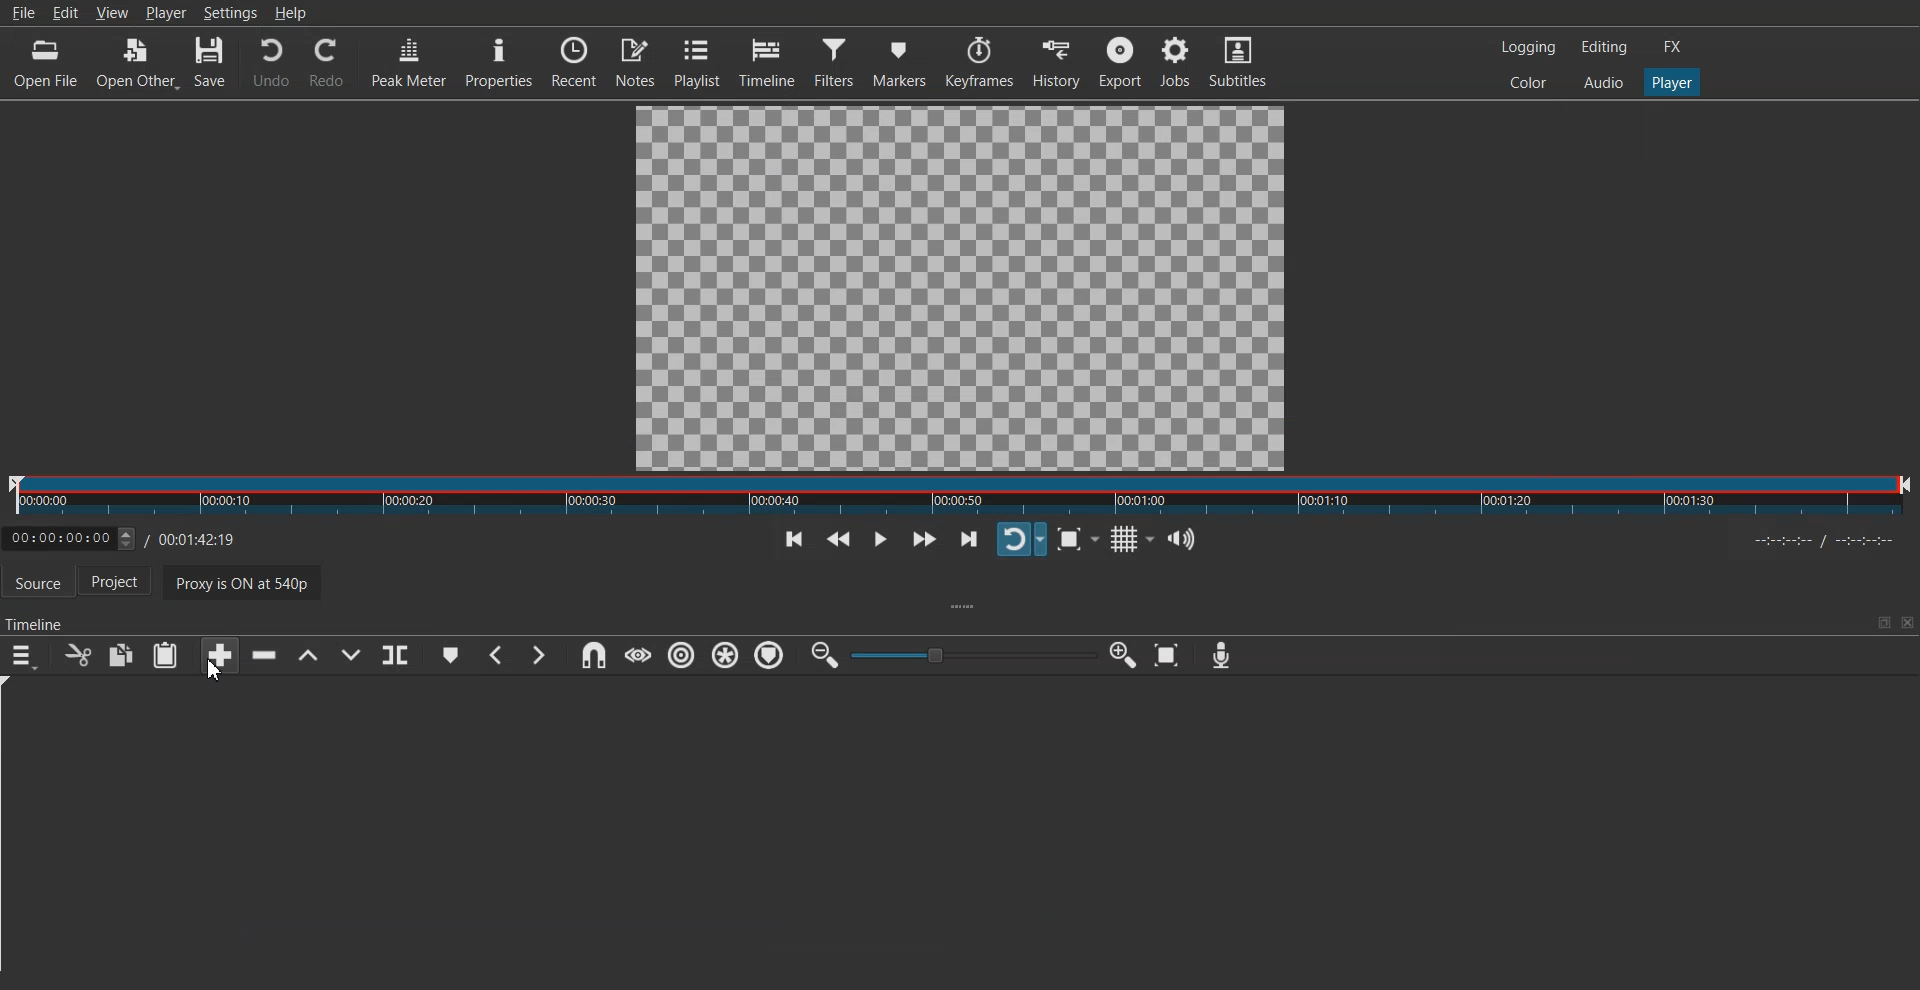 Image resolution: width=1920 pixels, height=990 pixels. Describe the element at coordinates (980, 62) in the screenshot. I see `Keyframes` at that location.